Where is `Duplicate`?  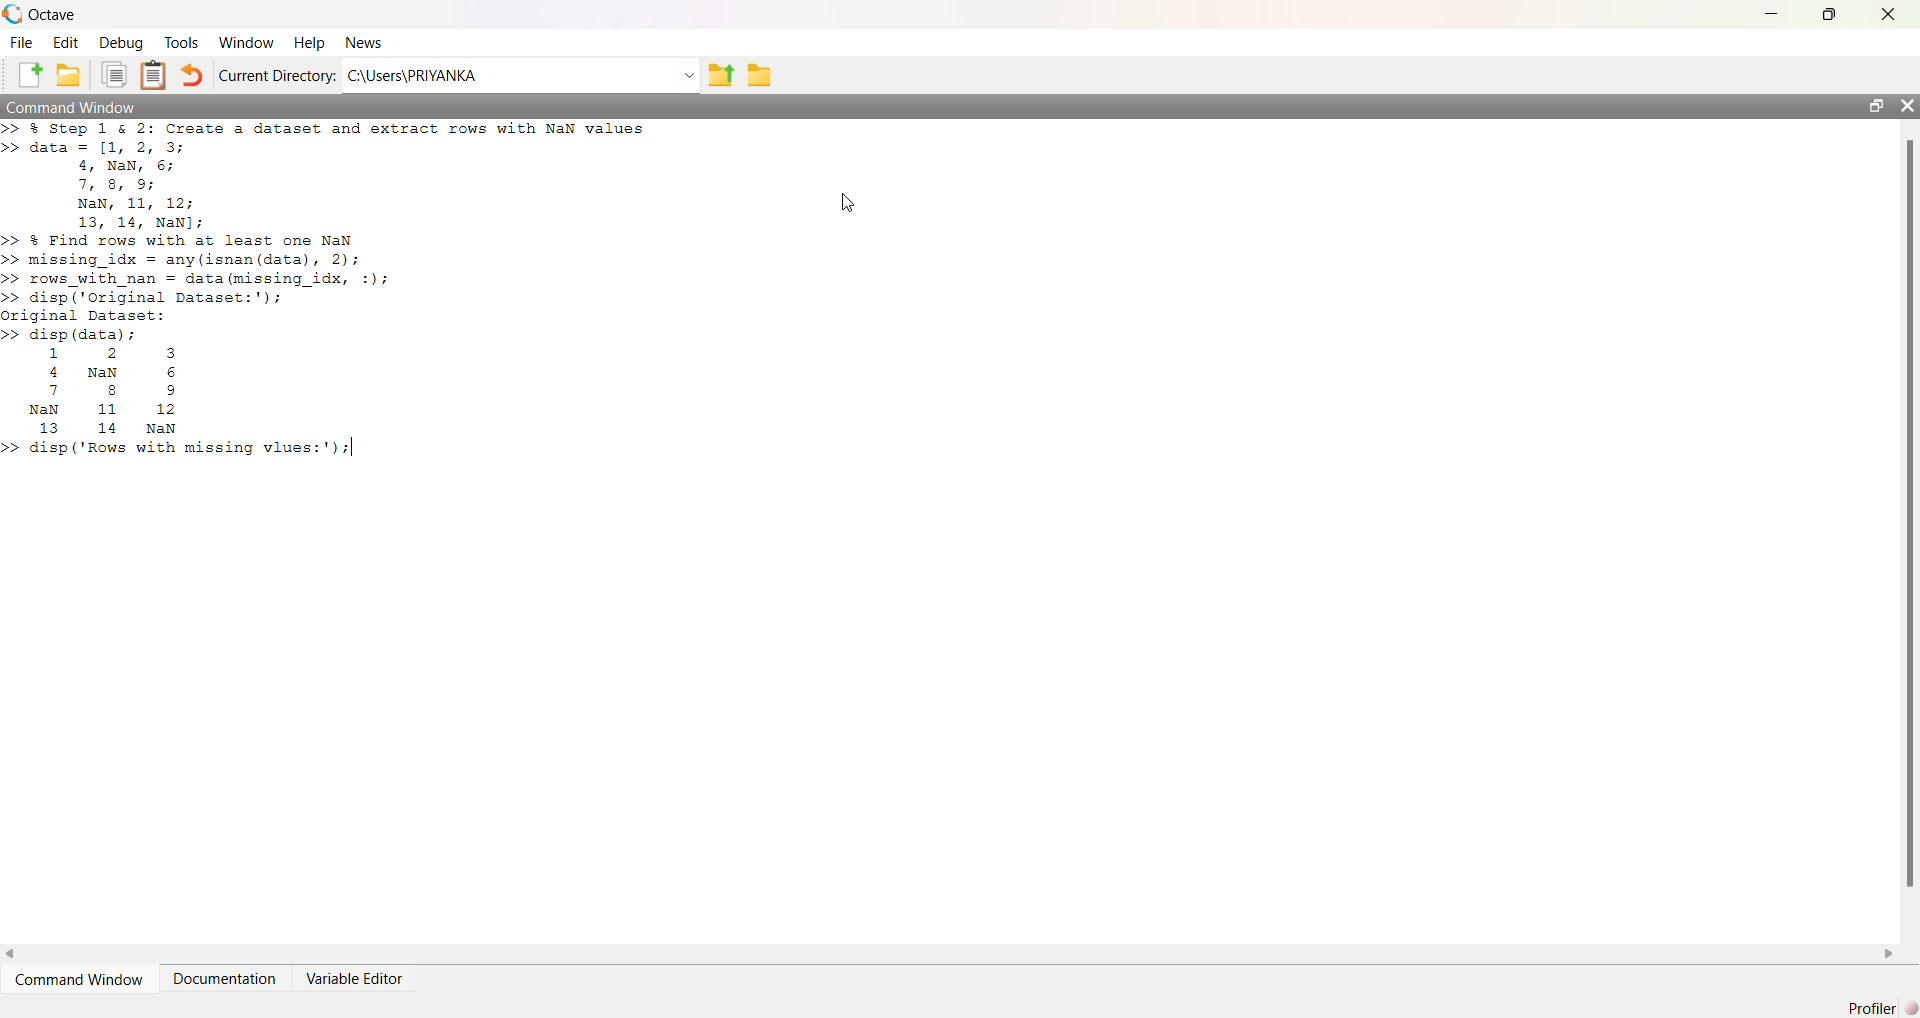
Duplicate is located at coordinates (114, 75).